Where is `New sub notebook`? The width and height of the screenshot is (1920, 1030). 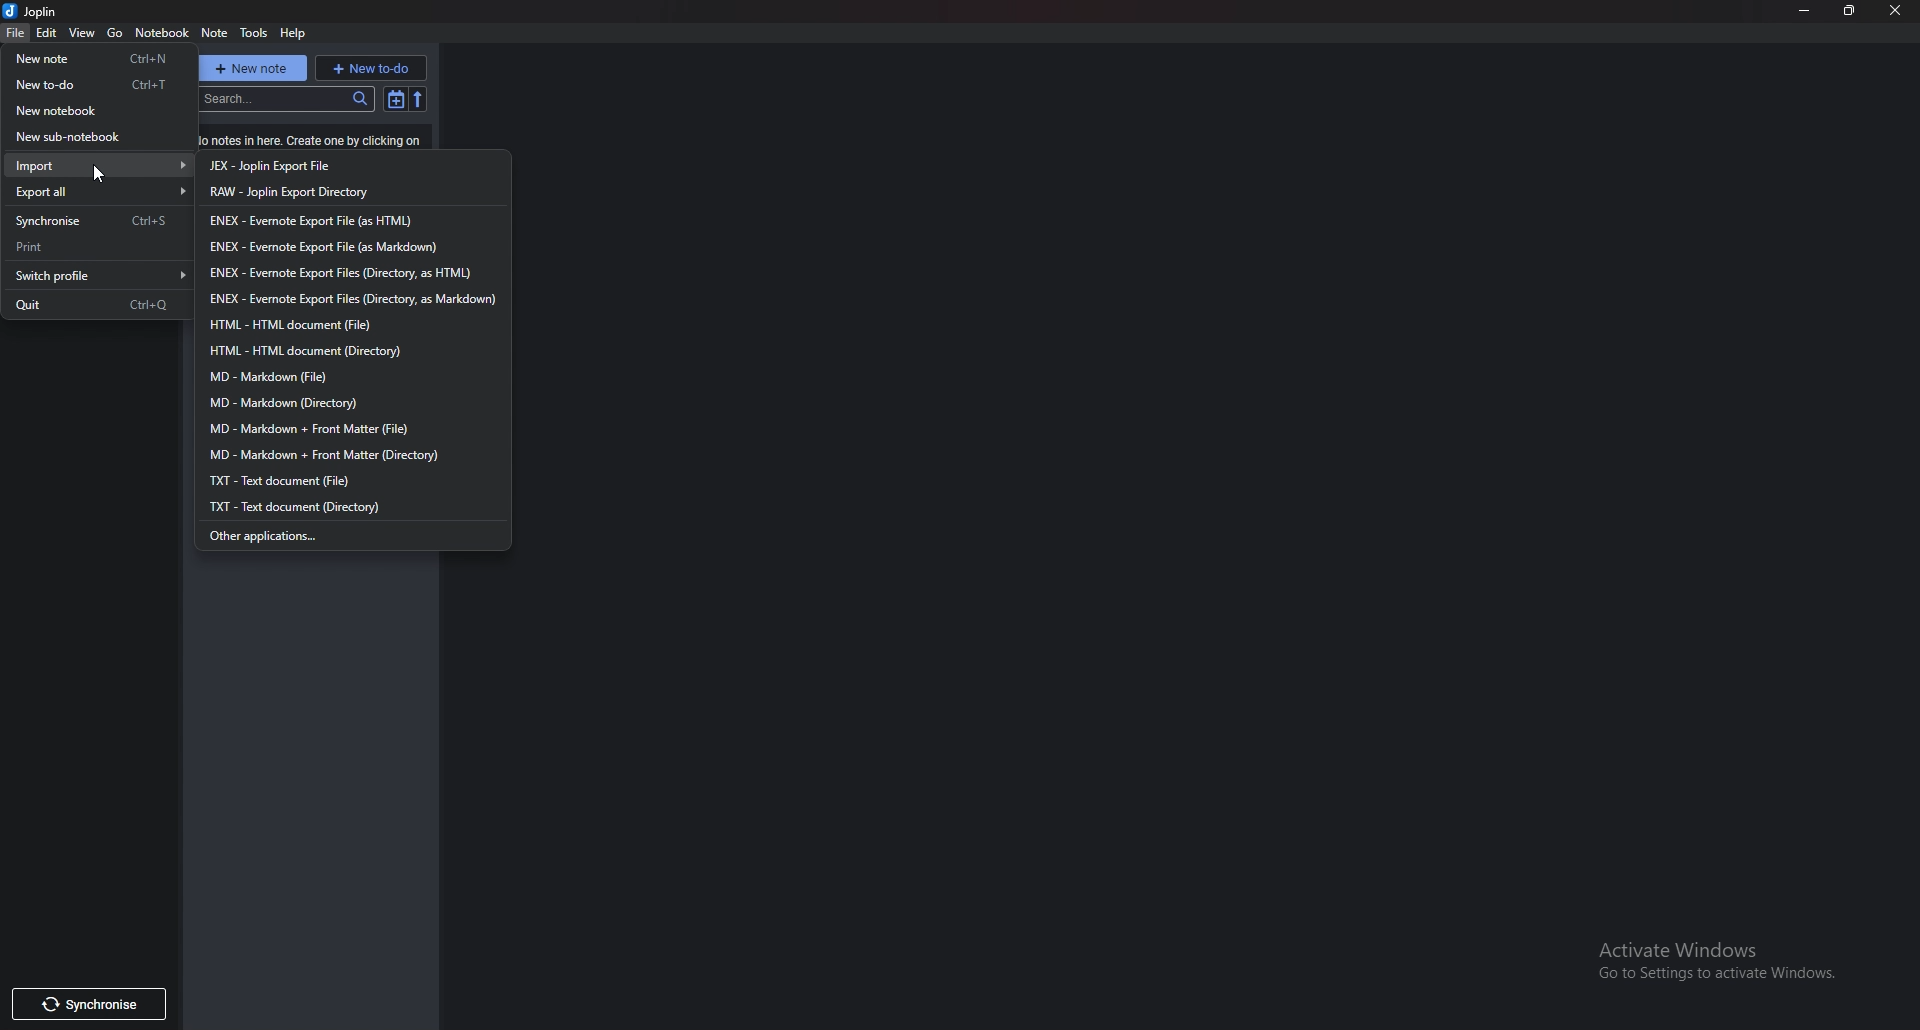 New sub notebook is located at coordinates (91, 138).